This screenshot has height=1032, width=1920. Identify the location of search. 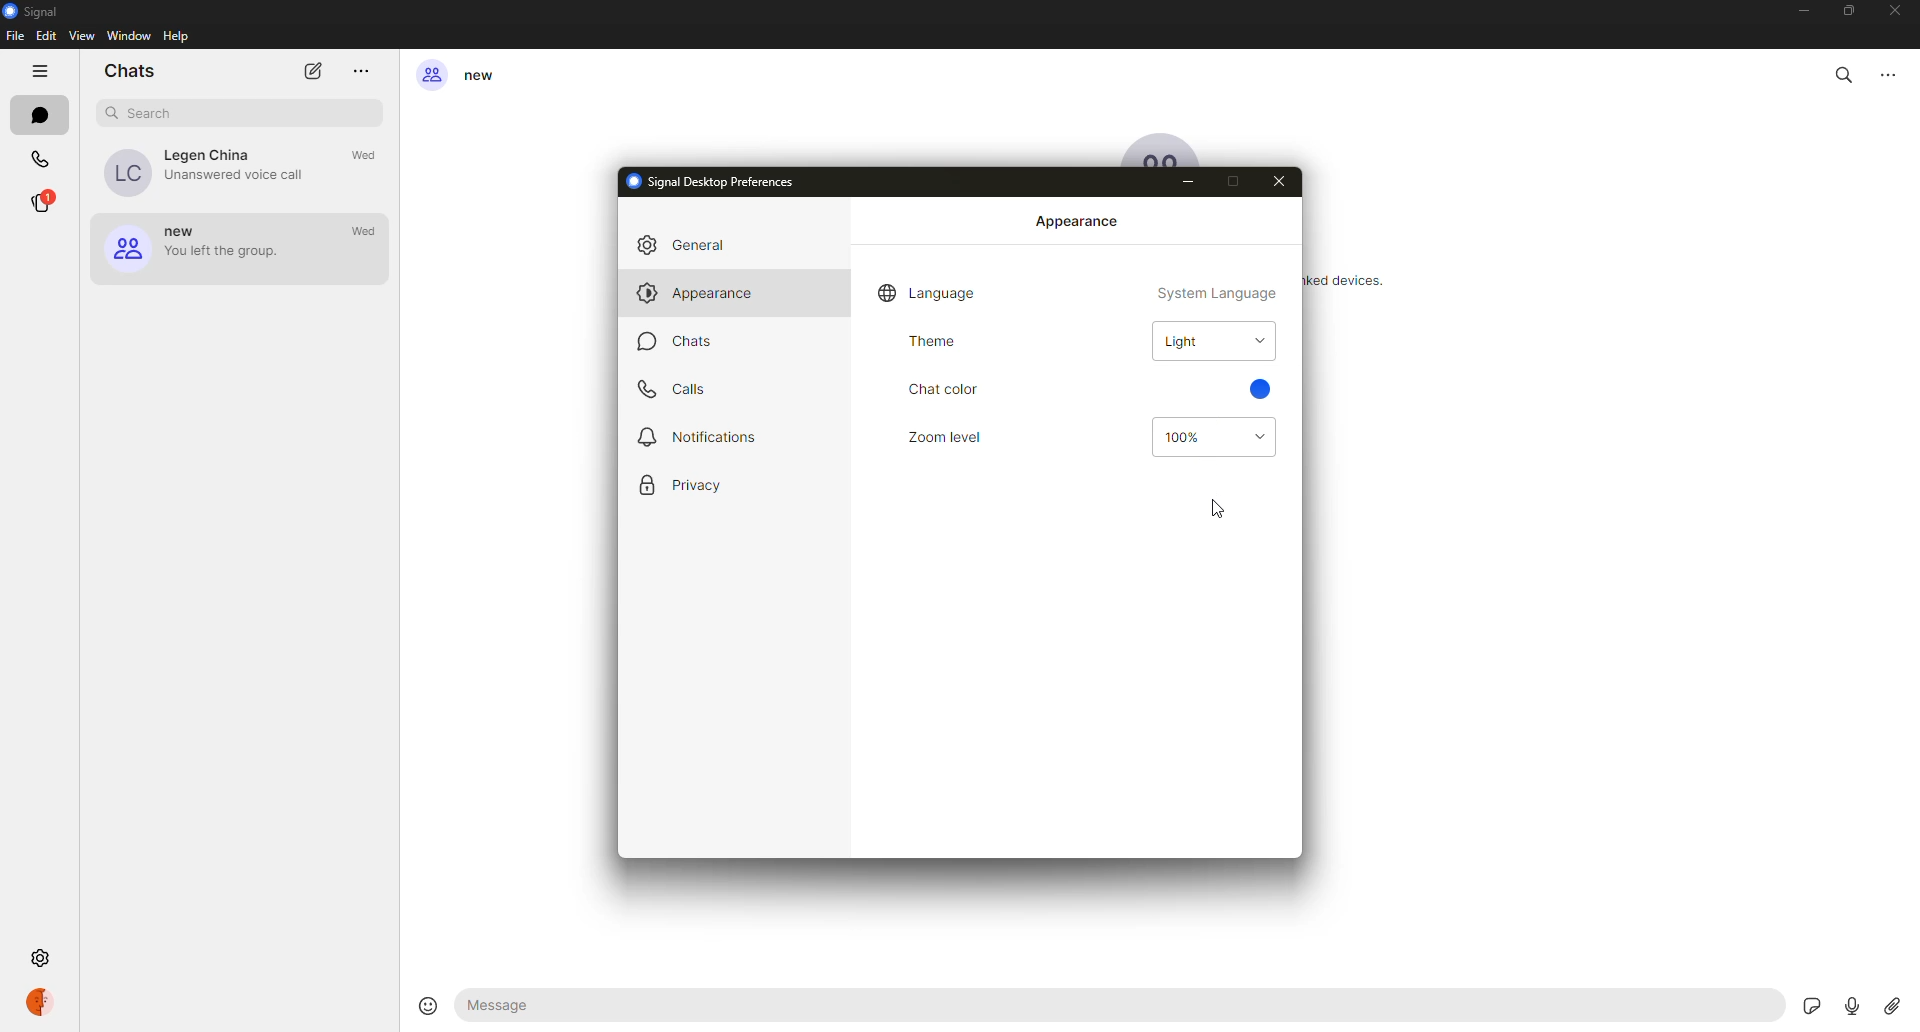
(226, 112).